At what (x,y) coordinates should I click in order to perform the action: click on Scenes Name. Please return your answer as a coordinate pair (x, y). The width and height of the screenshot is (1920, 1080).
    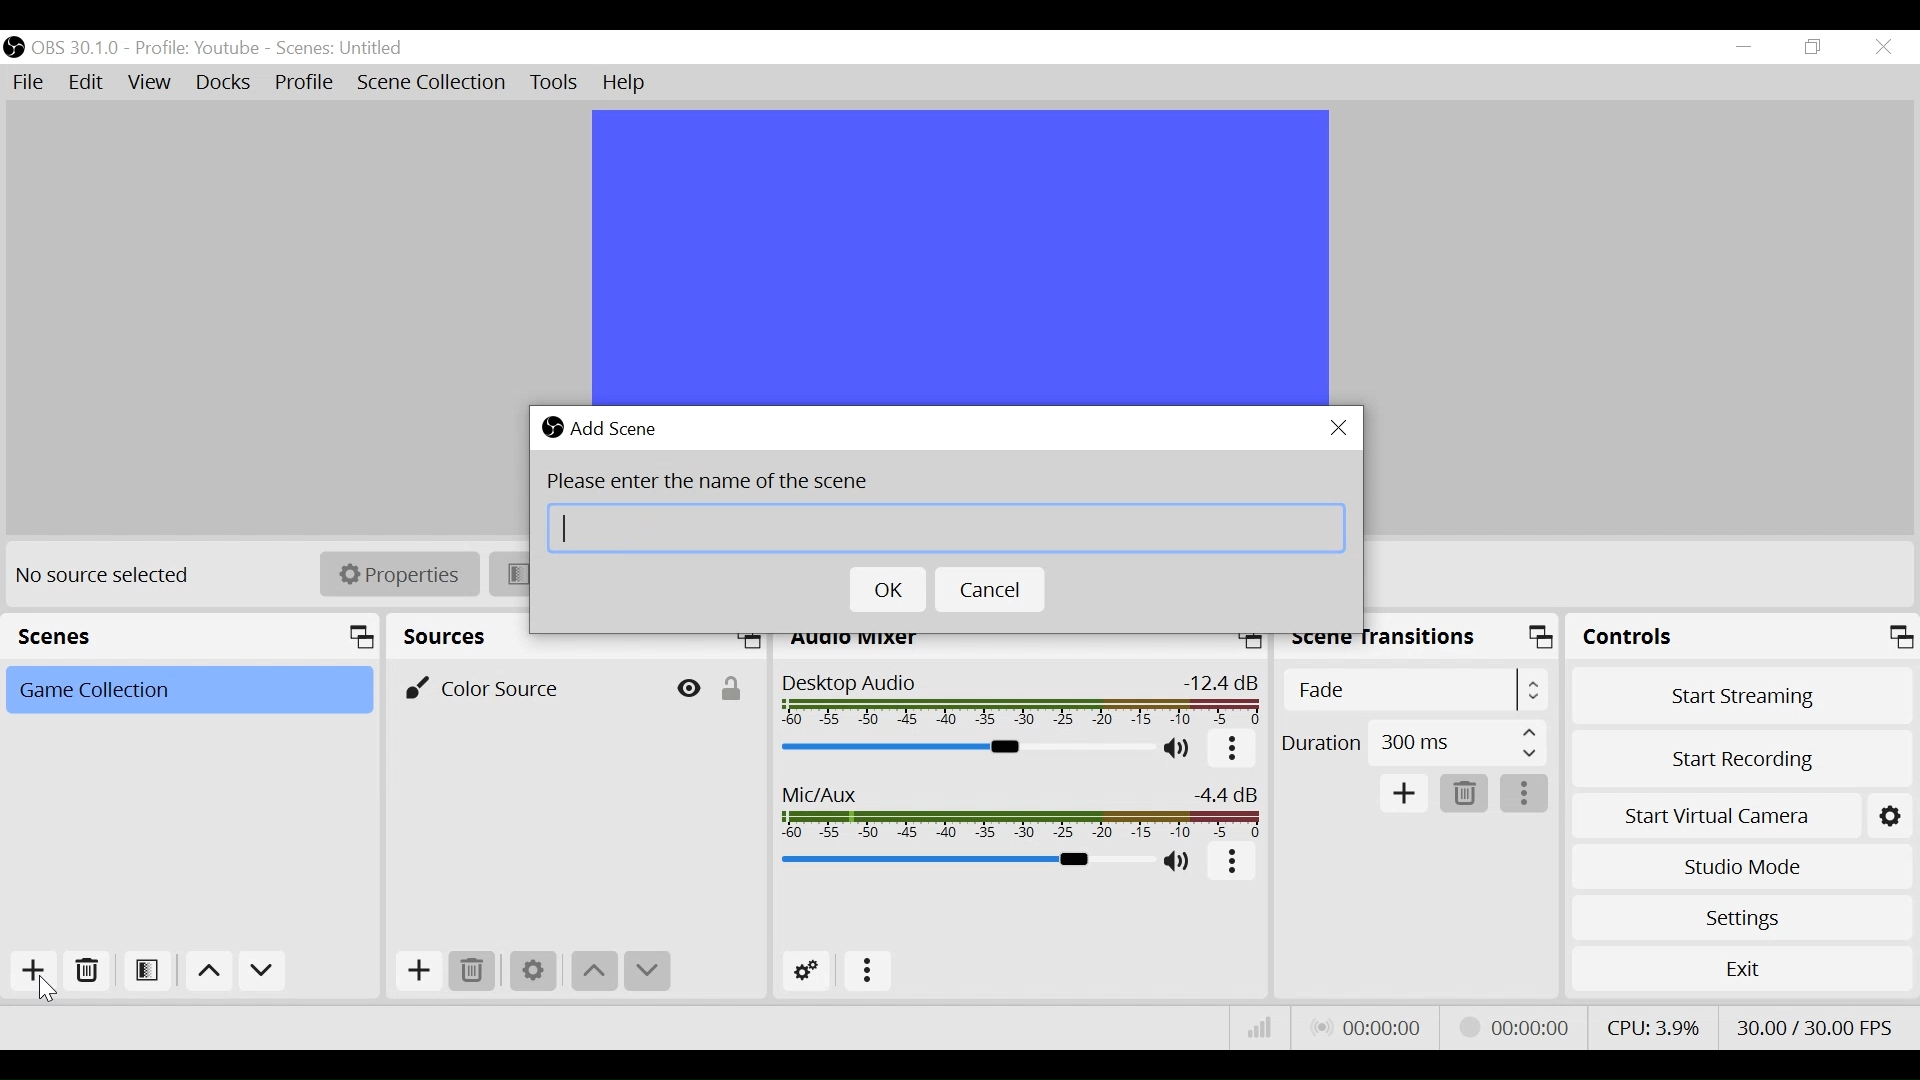
    Looking at the image, I should click on (346, 48).